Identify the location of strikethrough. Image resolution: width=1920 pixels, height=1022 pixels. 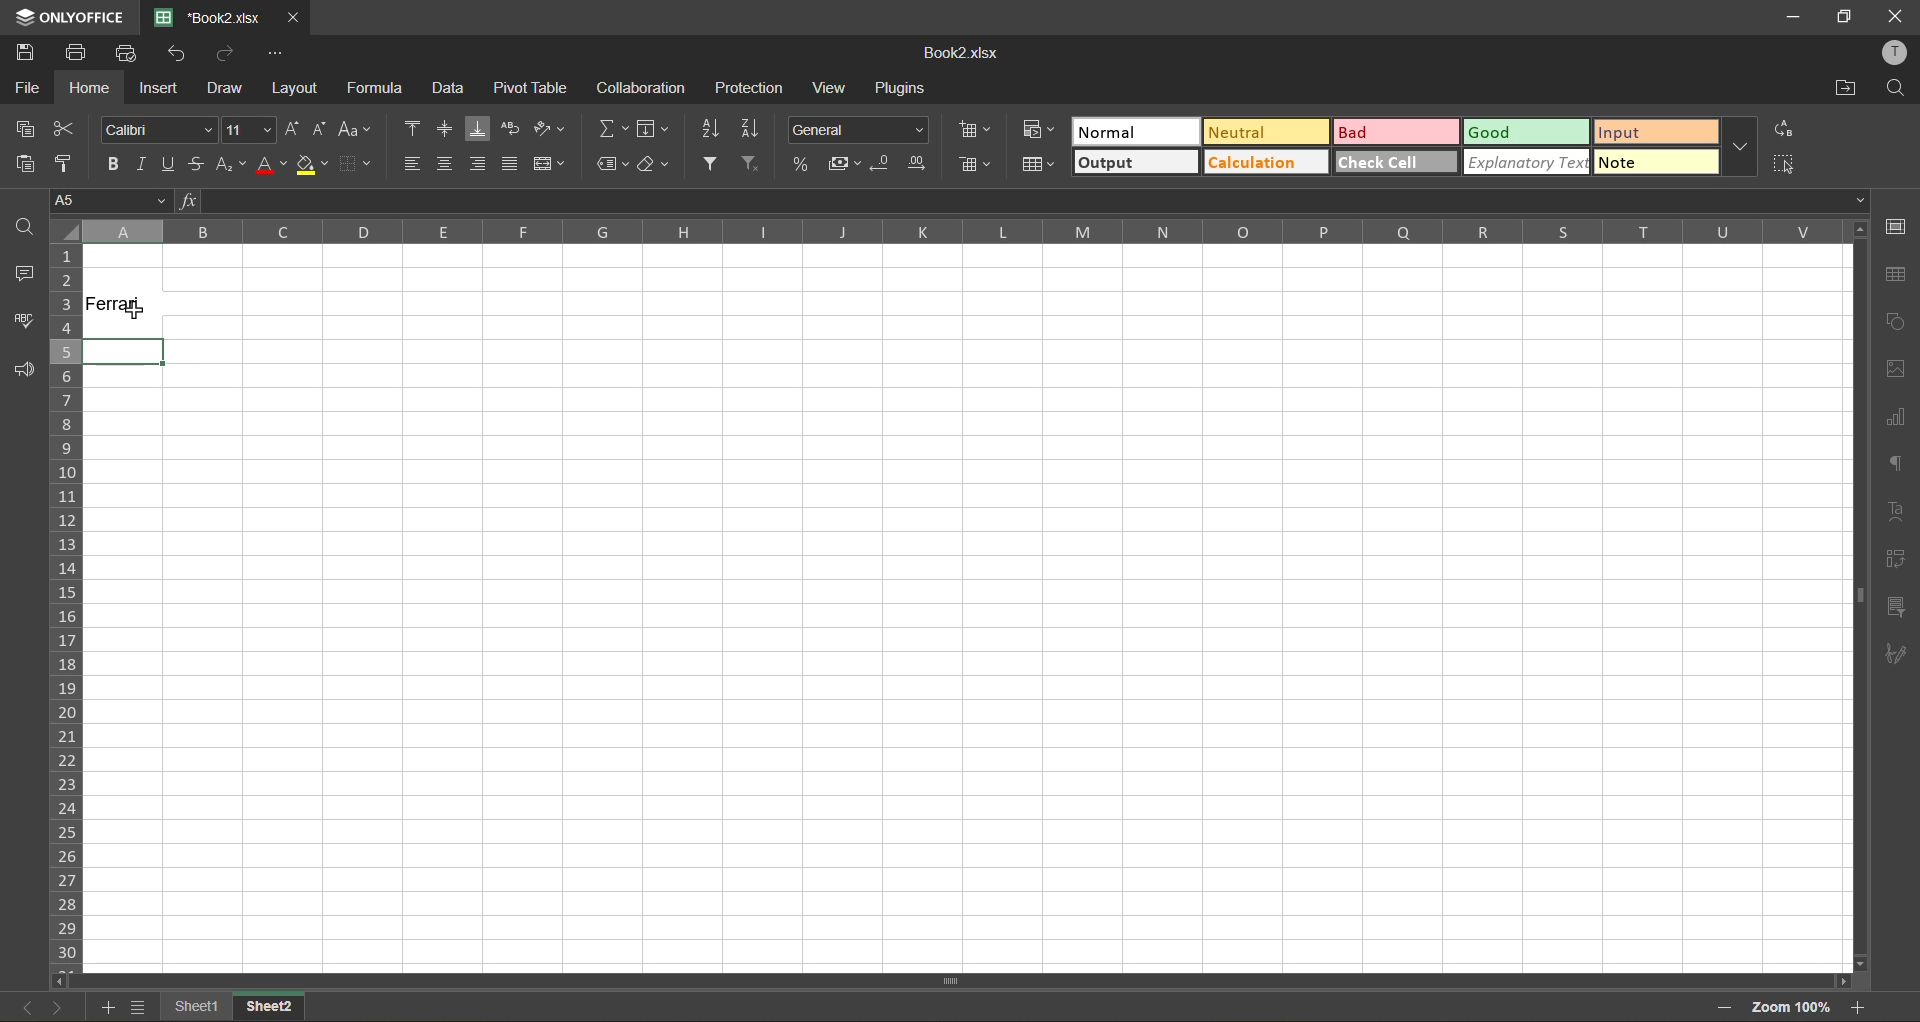
(200, 166).